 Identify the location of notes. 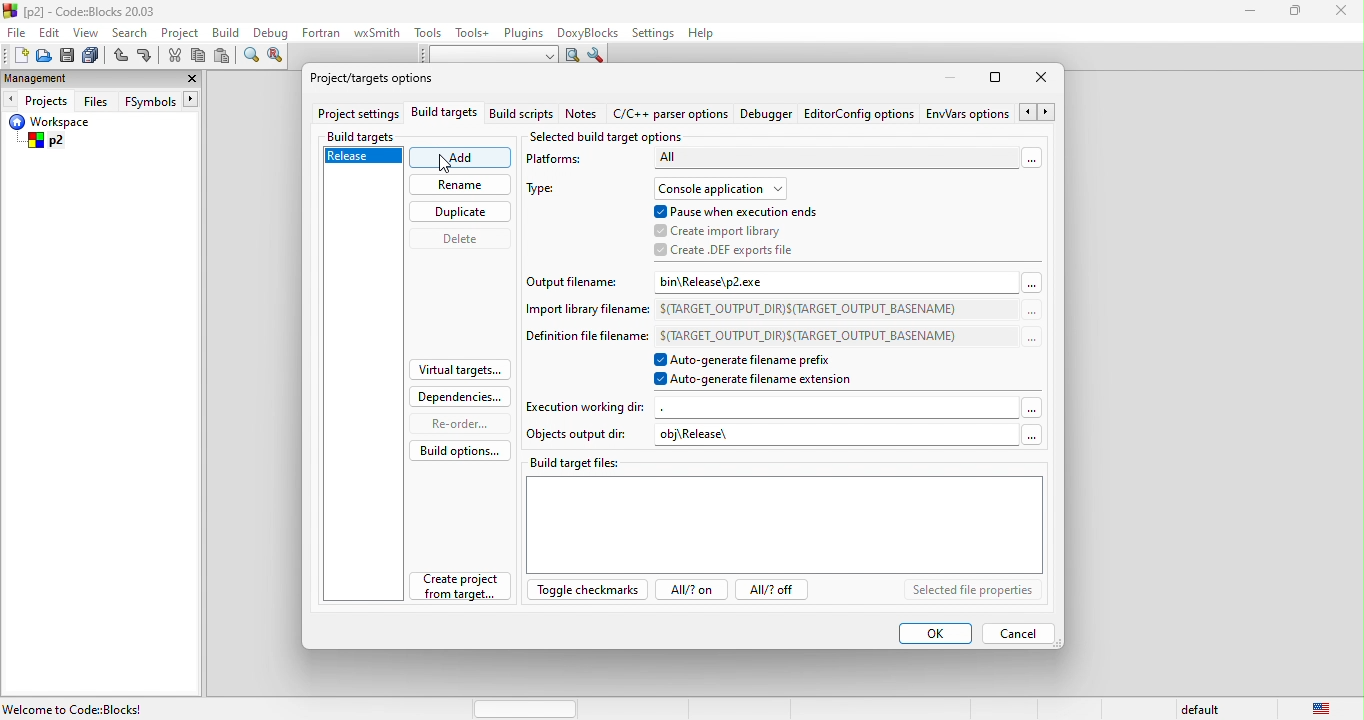
(582, 113).